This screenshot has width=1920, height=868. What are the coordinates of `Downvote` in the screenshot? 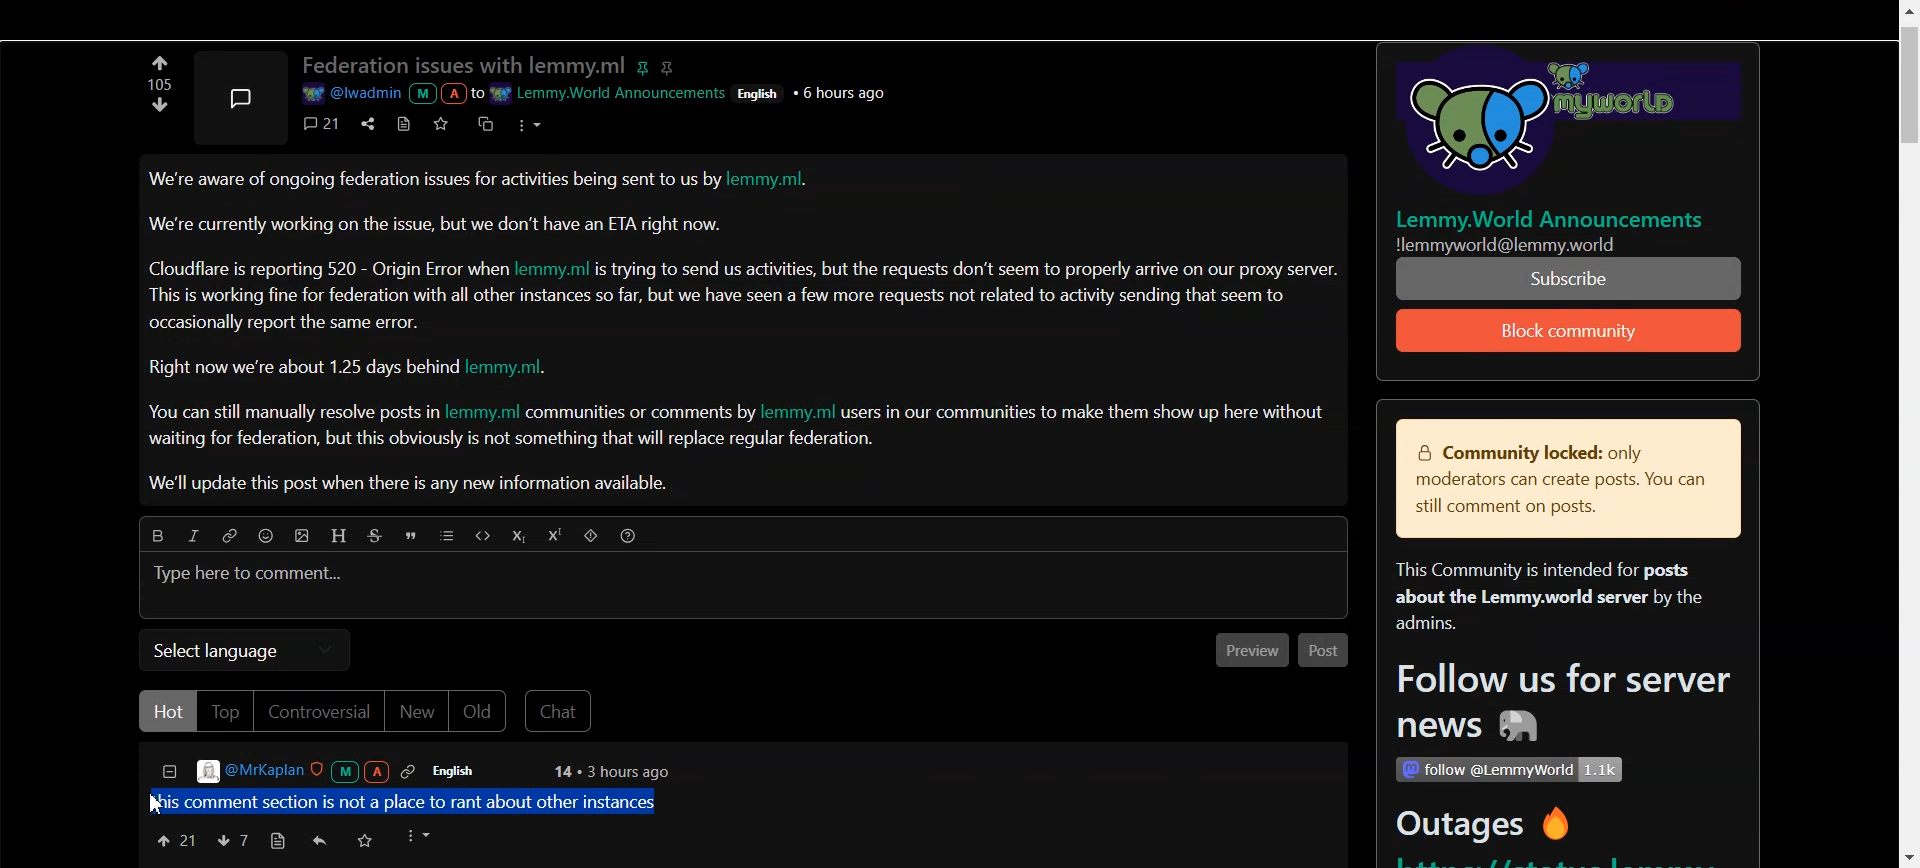 It's located at (232, 840).